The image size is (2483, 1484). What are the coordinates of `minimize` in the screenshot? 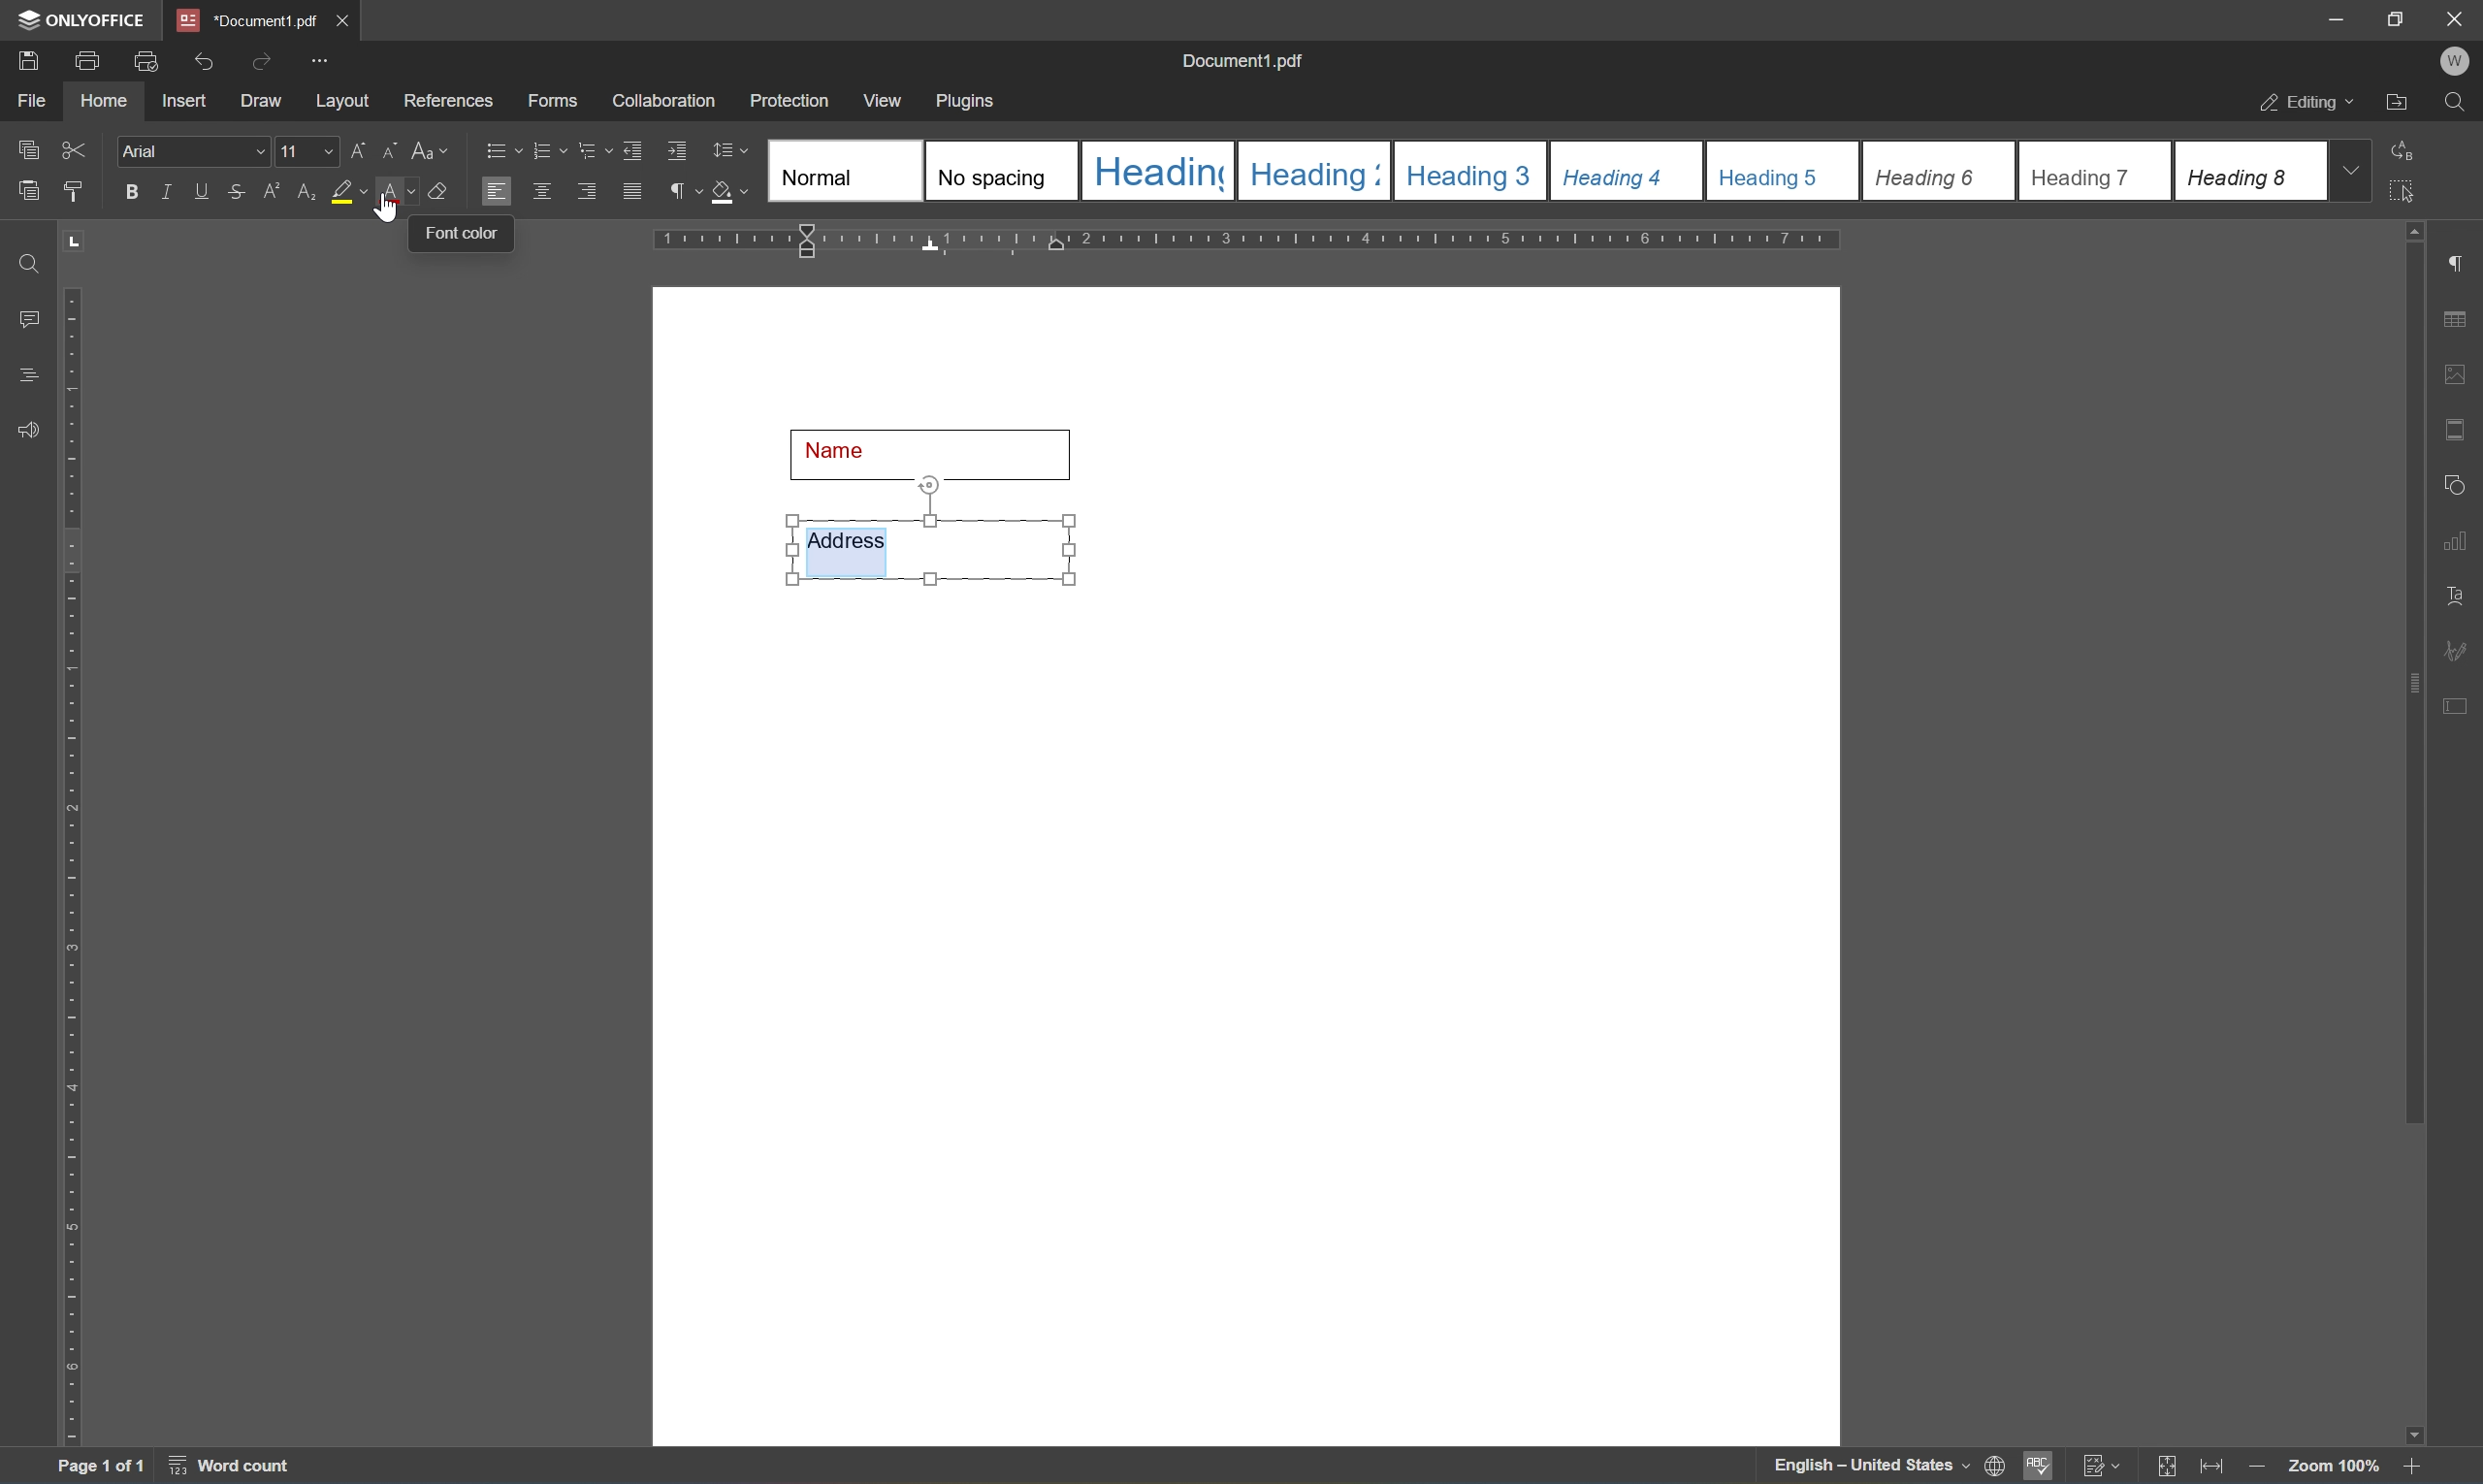 It's located at (2337, 18).